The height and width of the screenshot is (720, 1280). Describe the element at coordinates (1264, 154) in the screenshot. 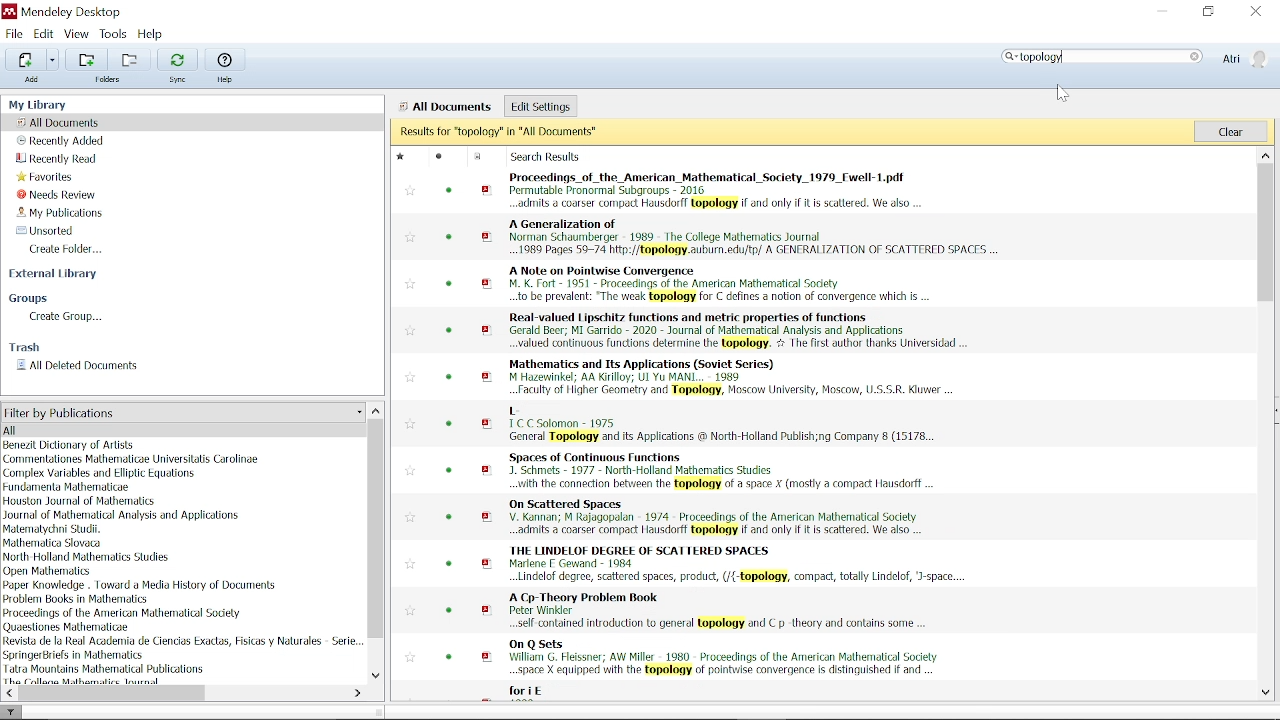

I see `Move up` at that location.